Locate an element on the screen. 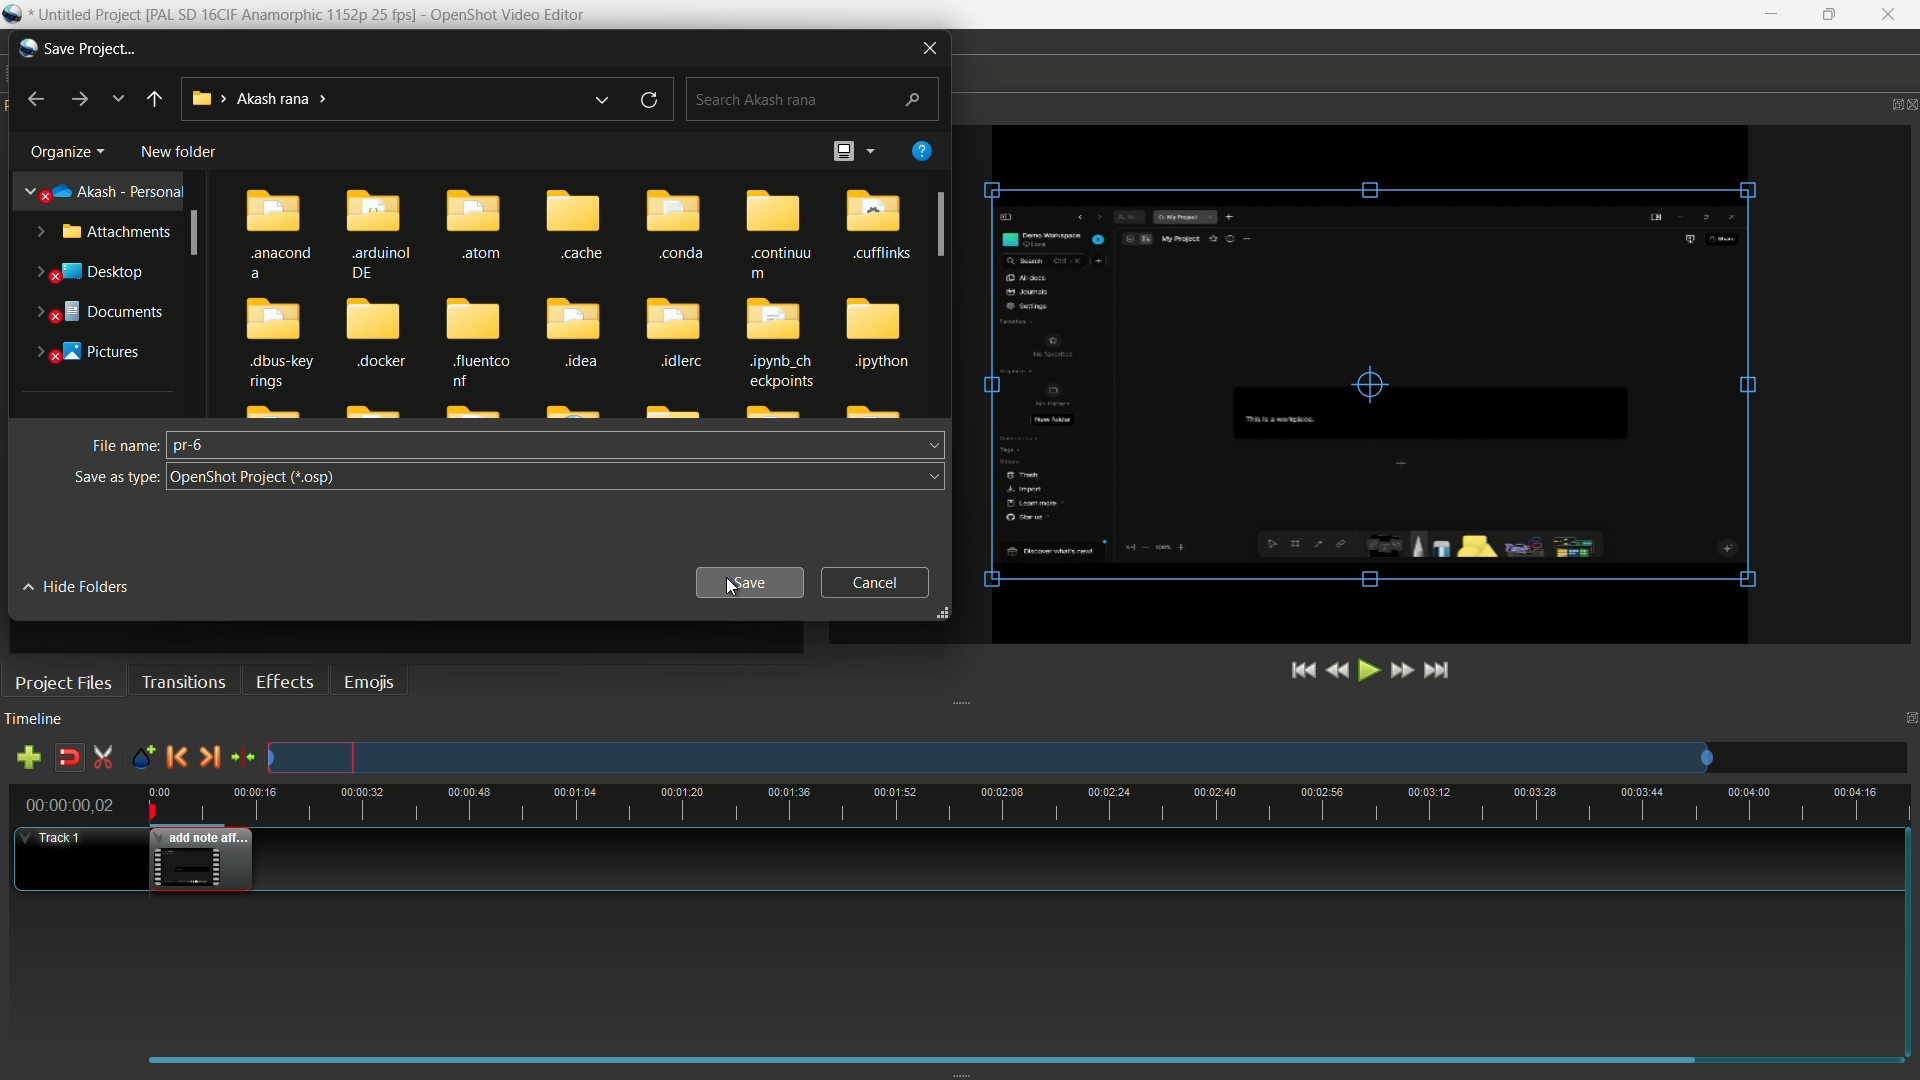 The image size is (1920, 1080). continu
m is located at coordinates (782, 233).